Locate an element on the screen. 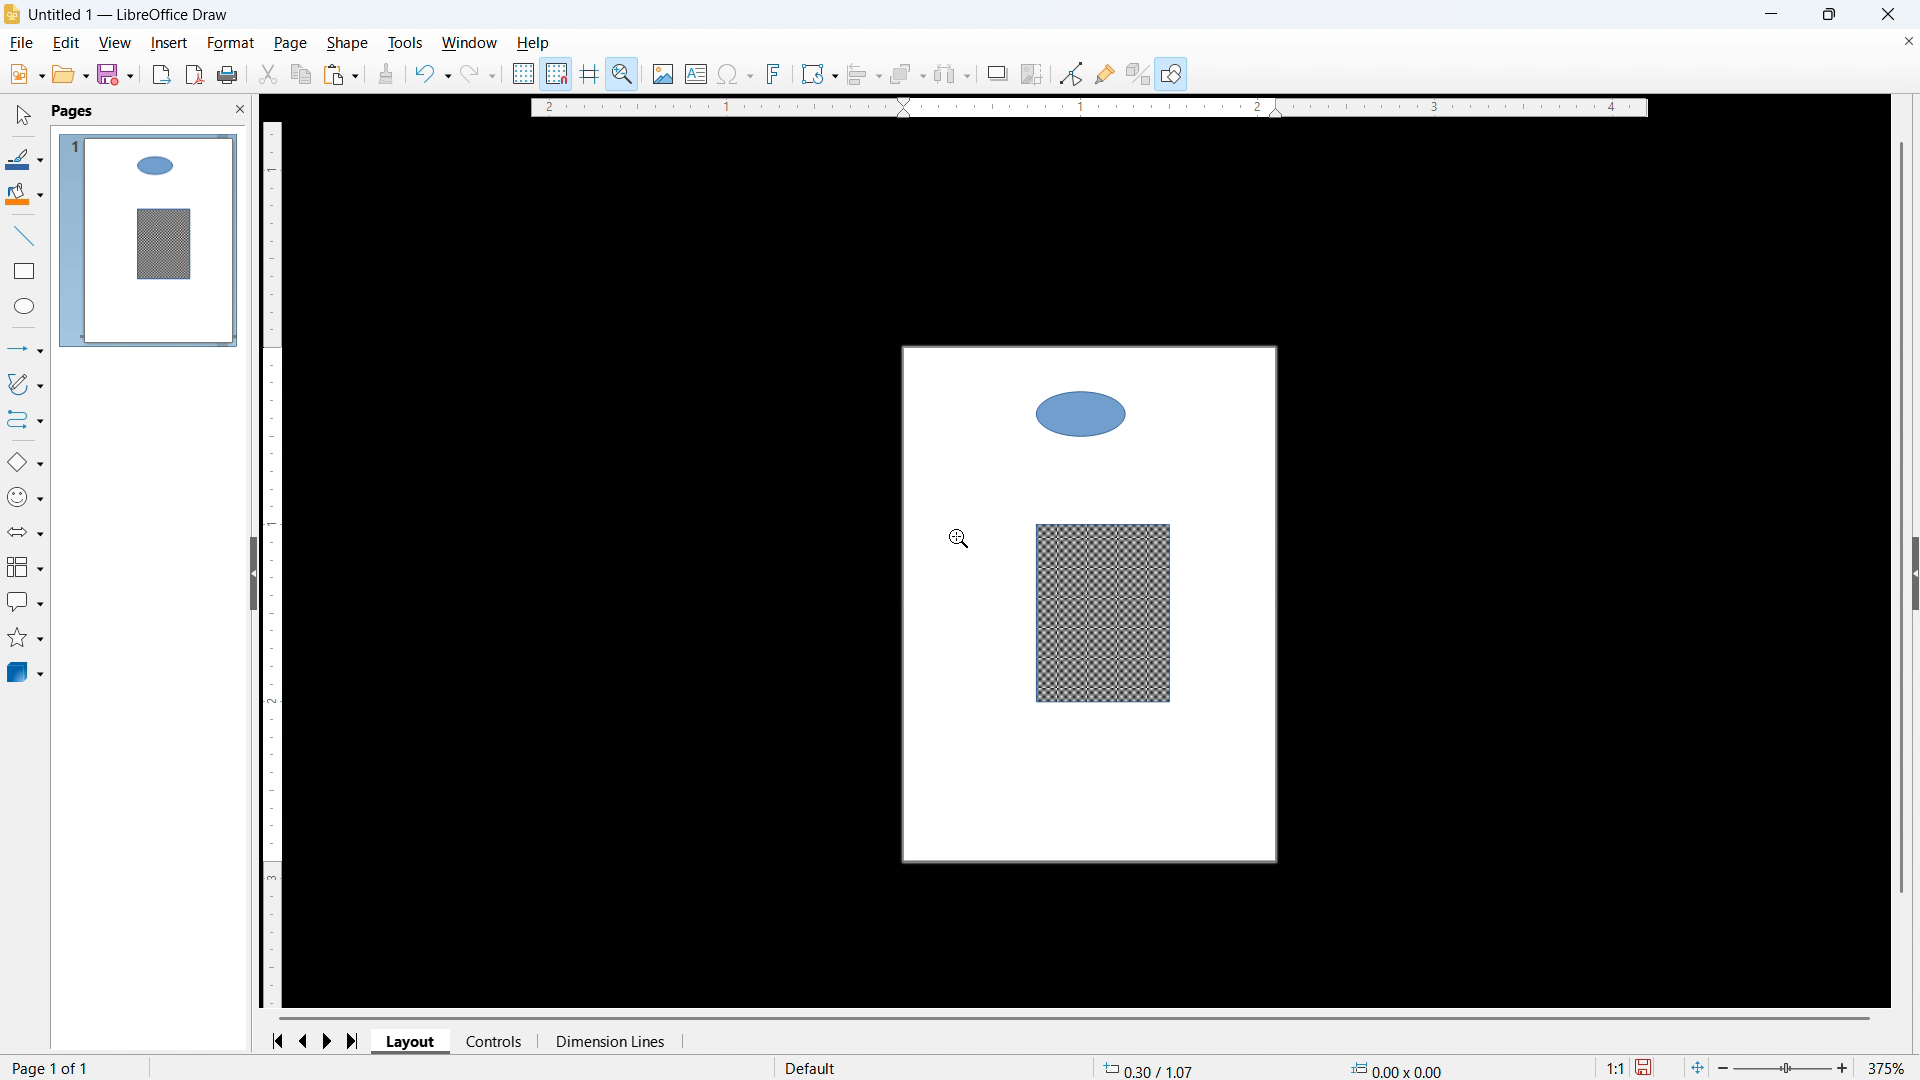 The image size is (1920, 1080). Clone formatting  is located at coordinates (386, 74).